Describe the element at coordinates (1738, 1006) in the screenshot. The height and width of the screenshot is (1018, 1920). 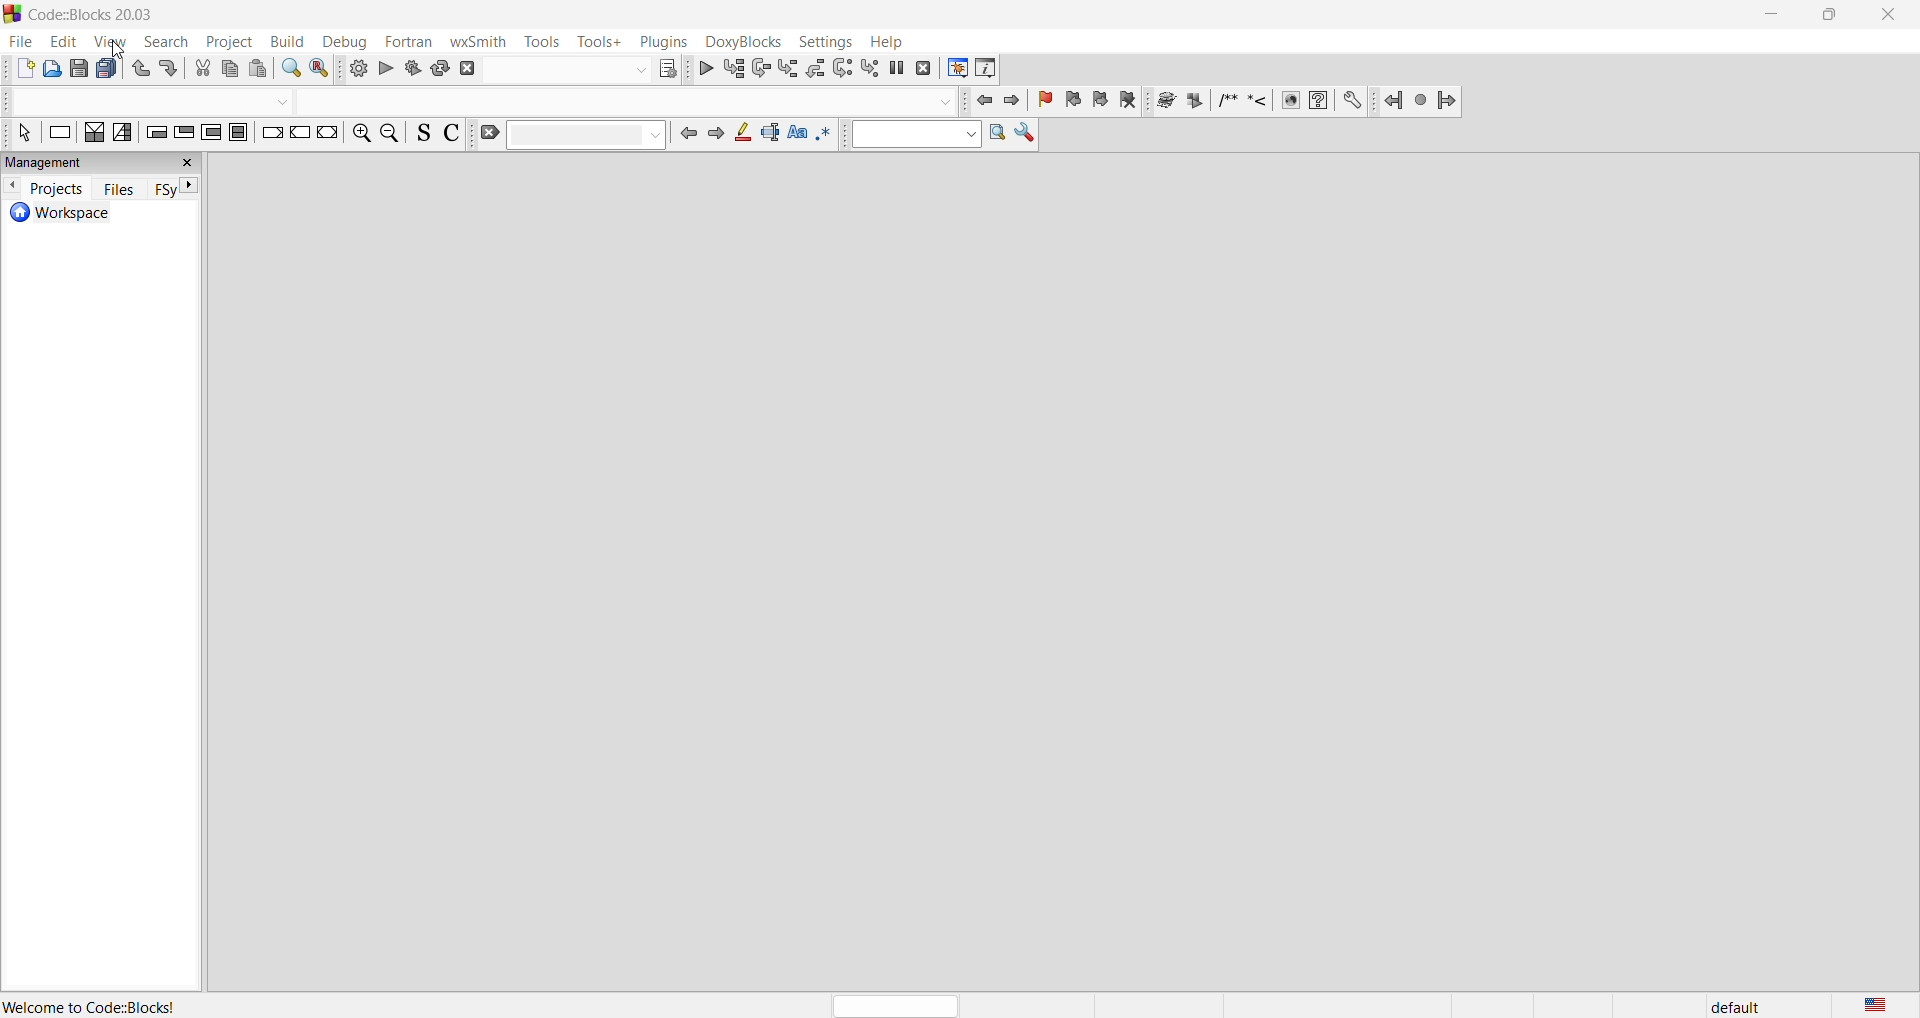
I see `default` at that location.